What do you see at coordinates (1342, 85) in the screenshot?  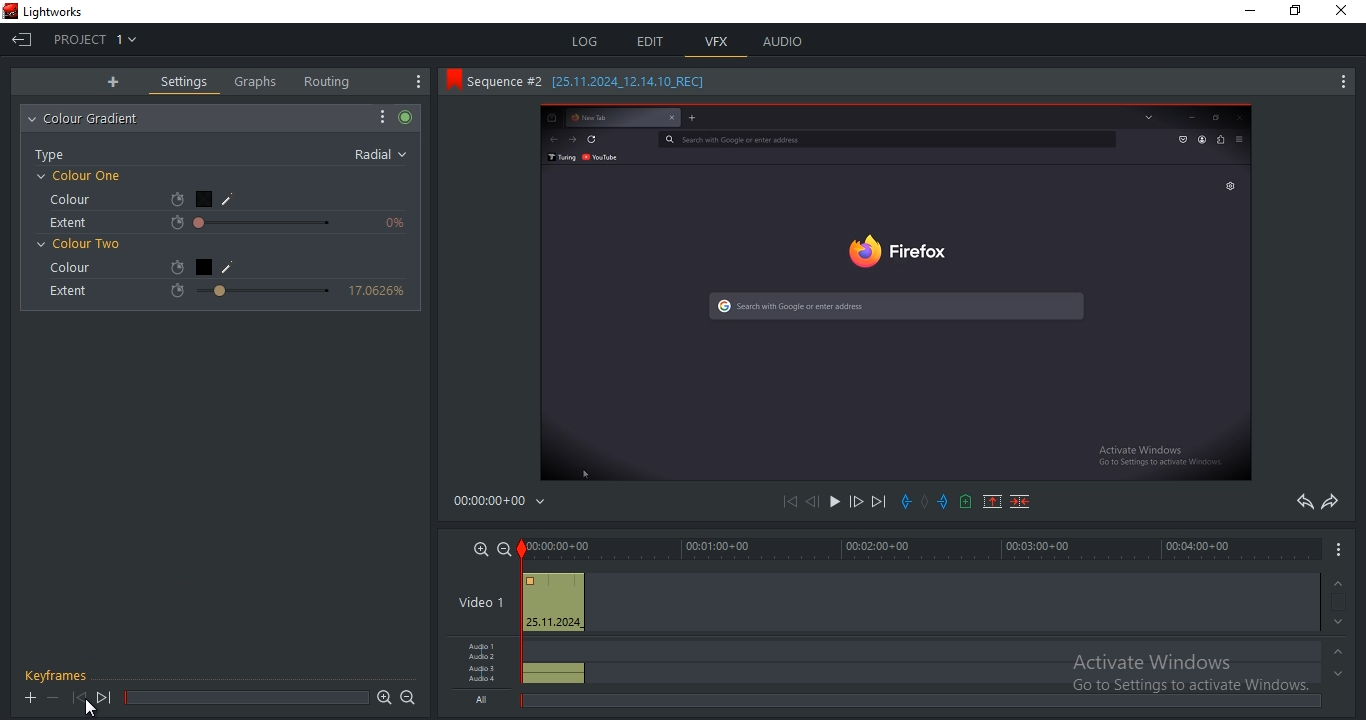 I see `Show settings menu` at bounding box center [1342, 85].